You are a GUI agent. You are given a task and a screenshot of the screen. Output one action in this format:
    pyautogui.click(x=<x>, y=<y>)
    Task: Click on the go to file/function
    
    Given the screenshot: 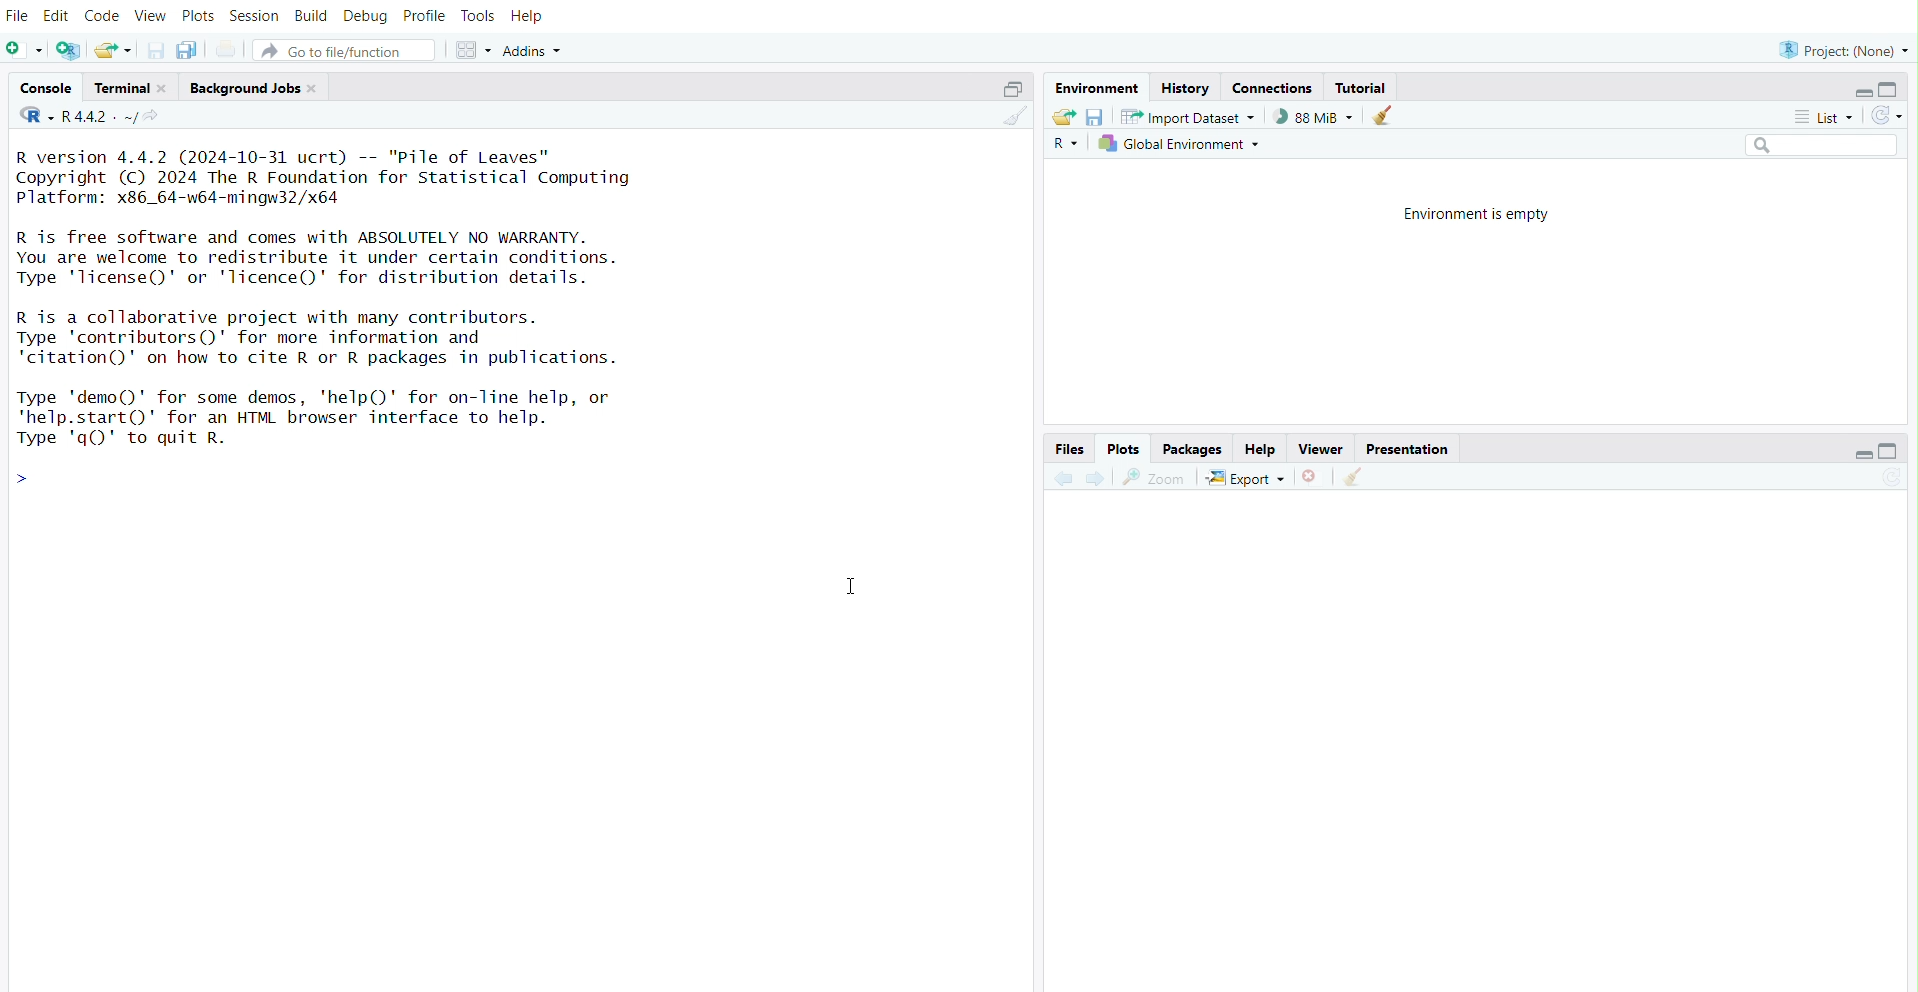 What is the action you would take?
    pyautogui.click(x=345, y=47)
    